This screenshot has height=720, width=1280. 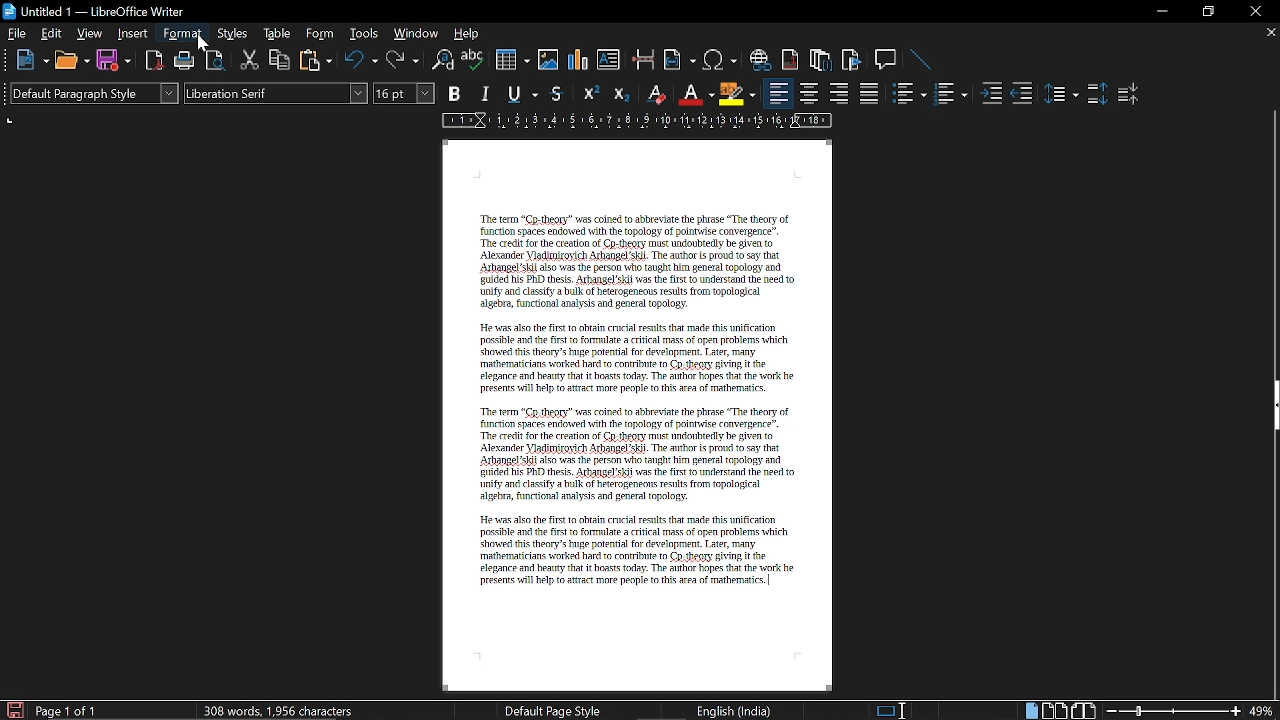 I want to click on Insert field, so click(x=679, y=61).